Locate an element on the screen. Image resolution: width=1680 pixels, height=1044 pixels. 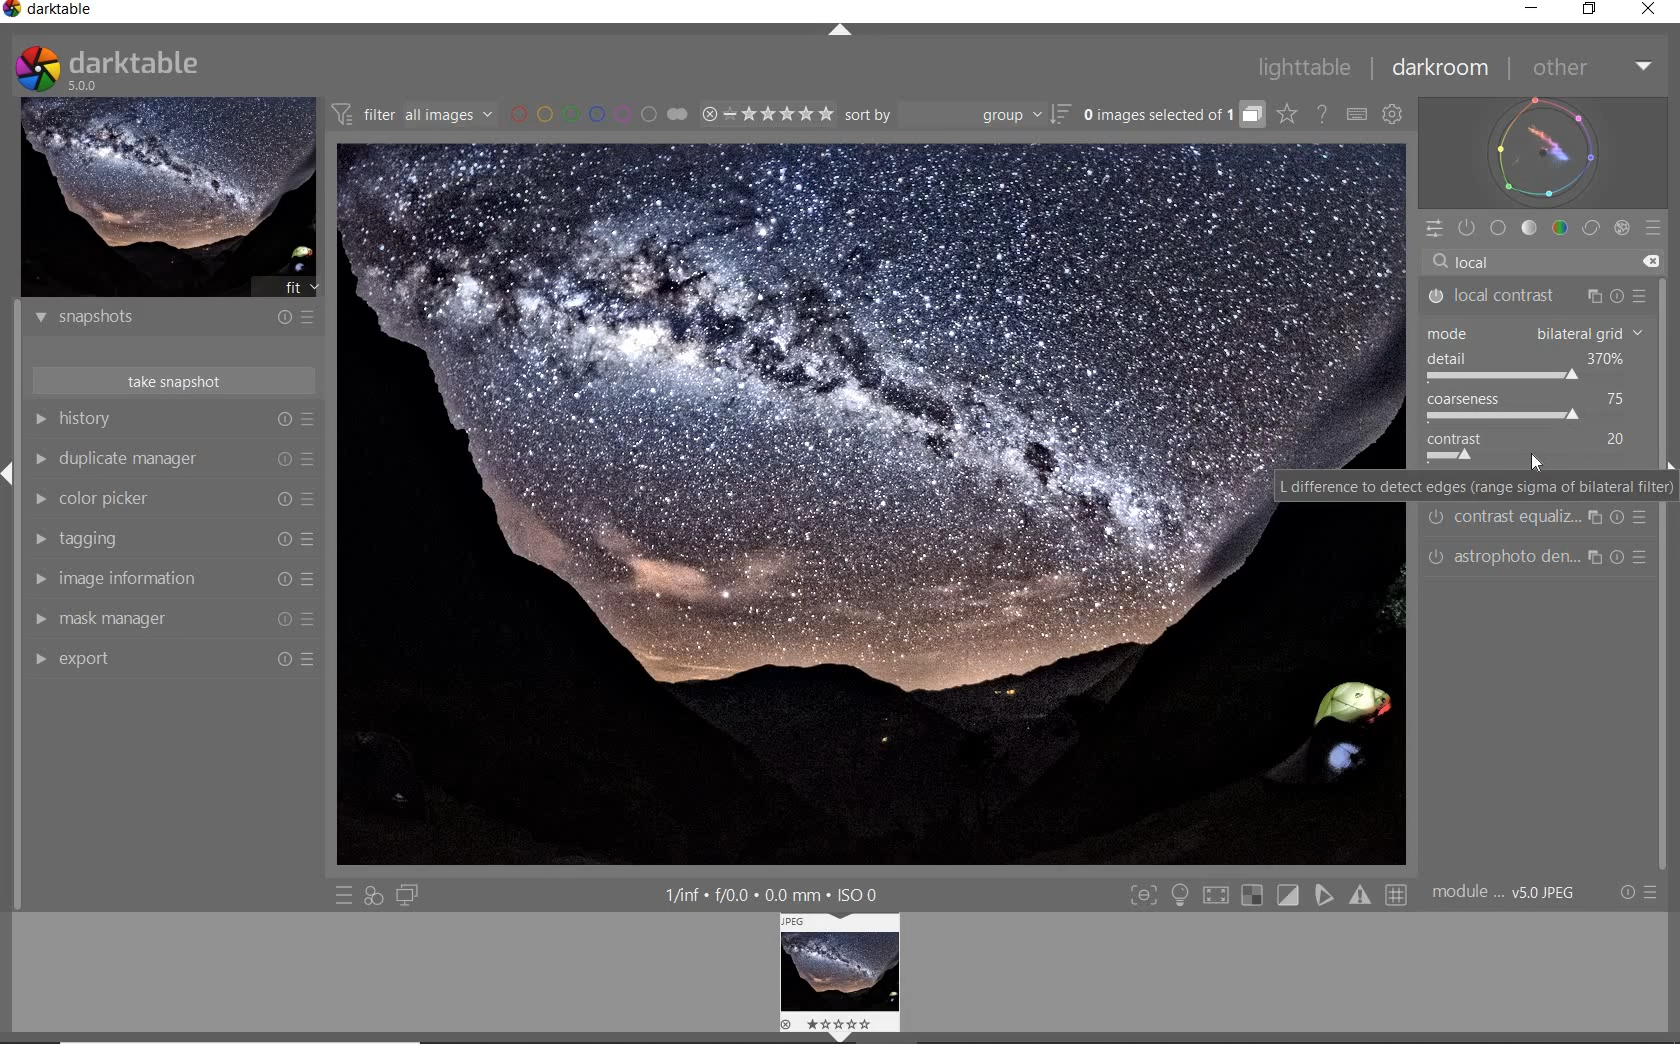
image information is located at coordinates (144, 578).